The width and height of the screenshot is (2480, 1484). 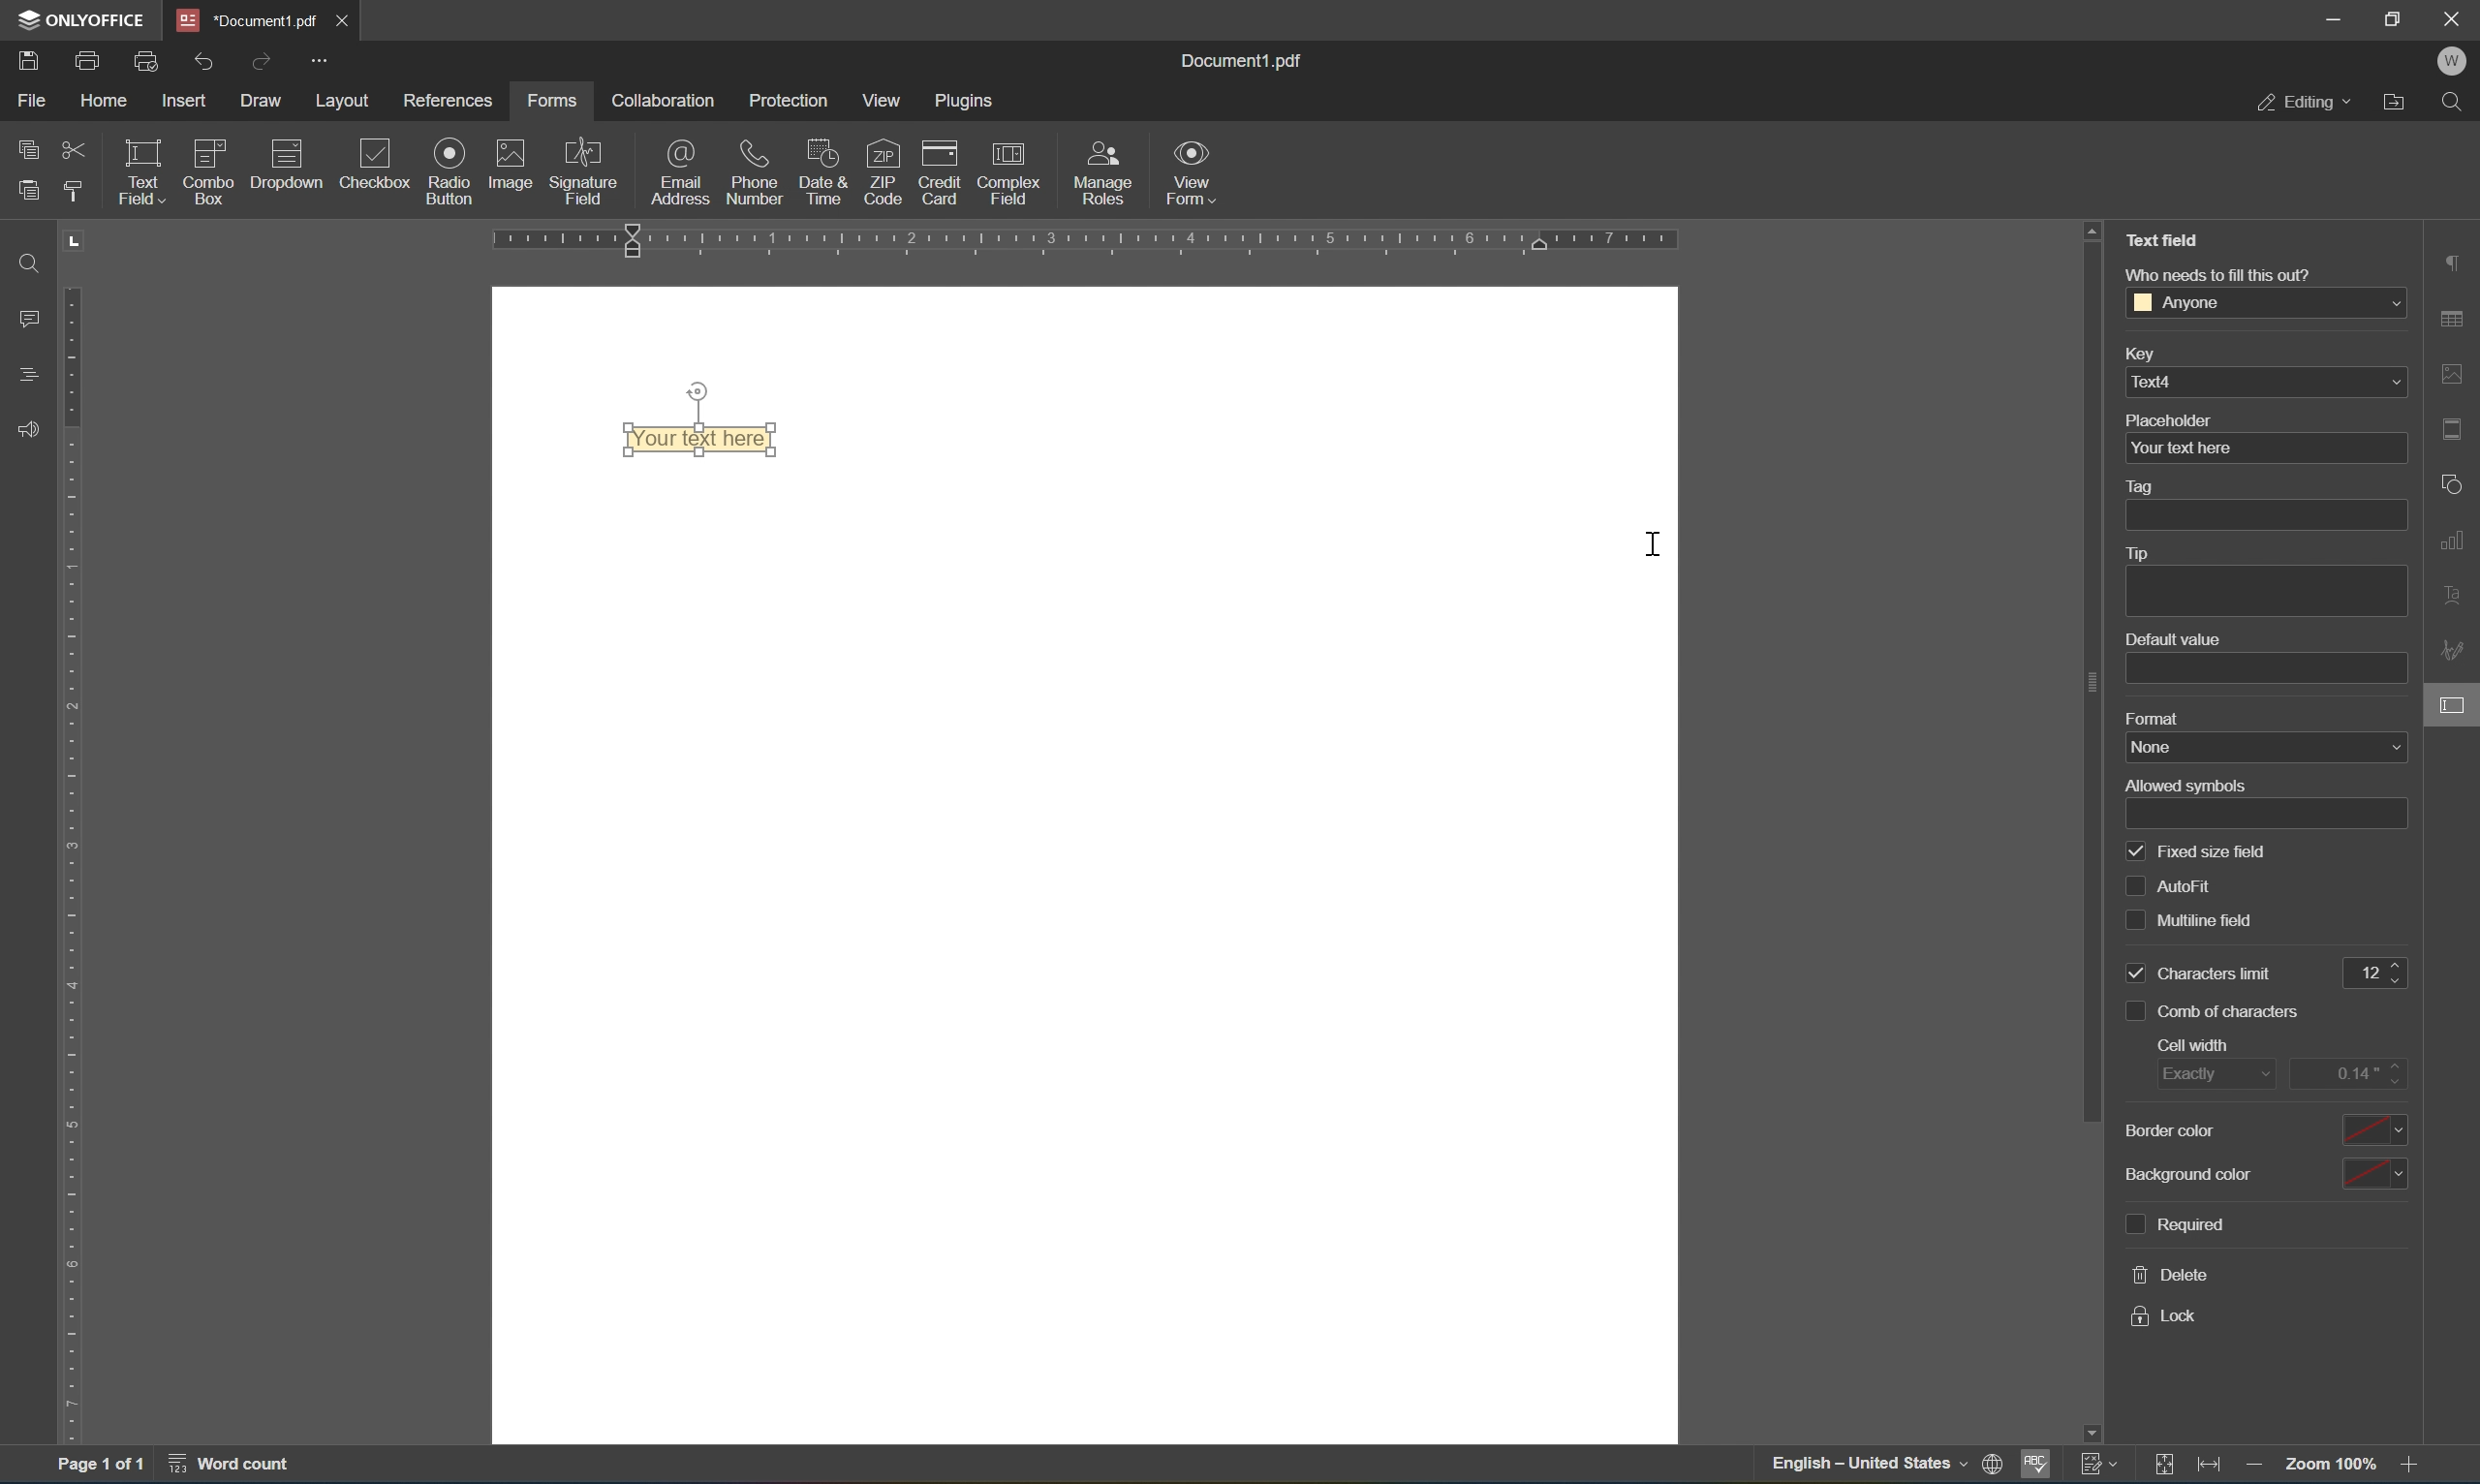 I want to click on cut, so click(x=72, y=147).